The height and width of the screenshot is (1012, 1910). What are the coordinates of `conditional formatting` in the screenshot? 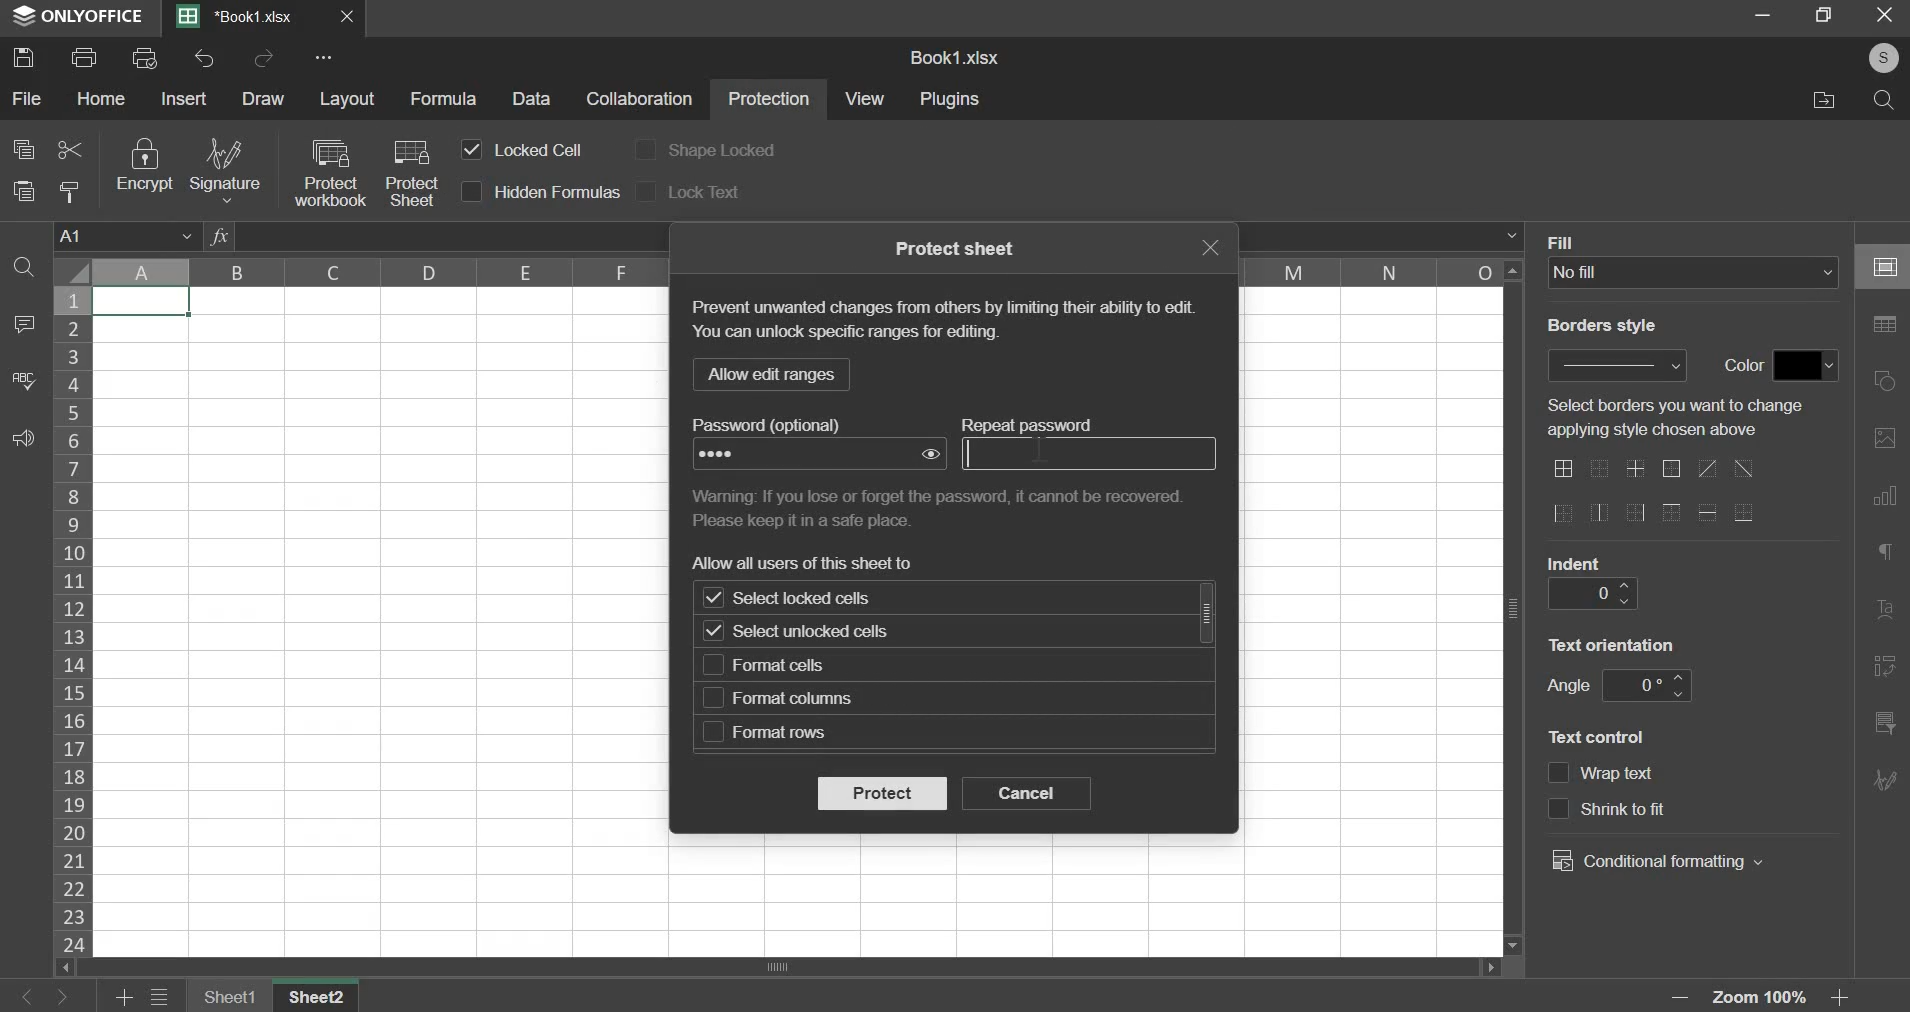 It's located at (1656, 861).